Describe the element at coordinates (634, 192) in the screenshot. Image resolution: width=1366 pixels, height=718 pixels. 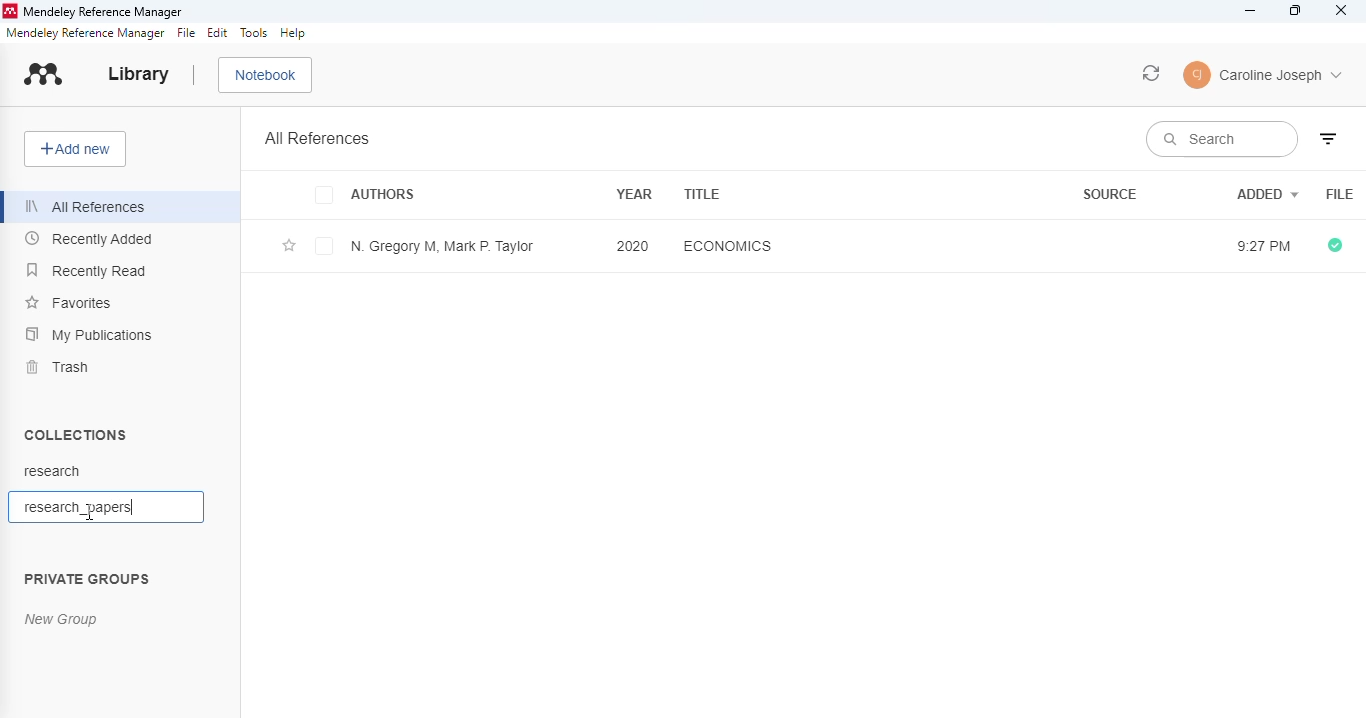
I see `year` at that location.